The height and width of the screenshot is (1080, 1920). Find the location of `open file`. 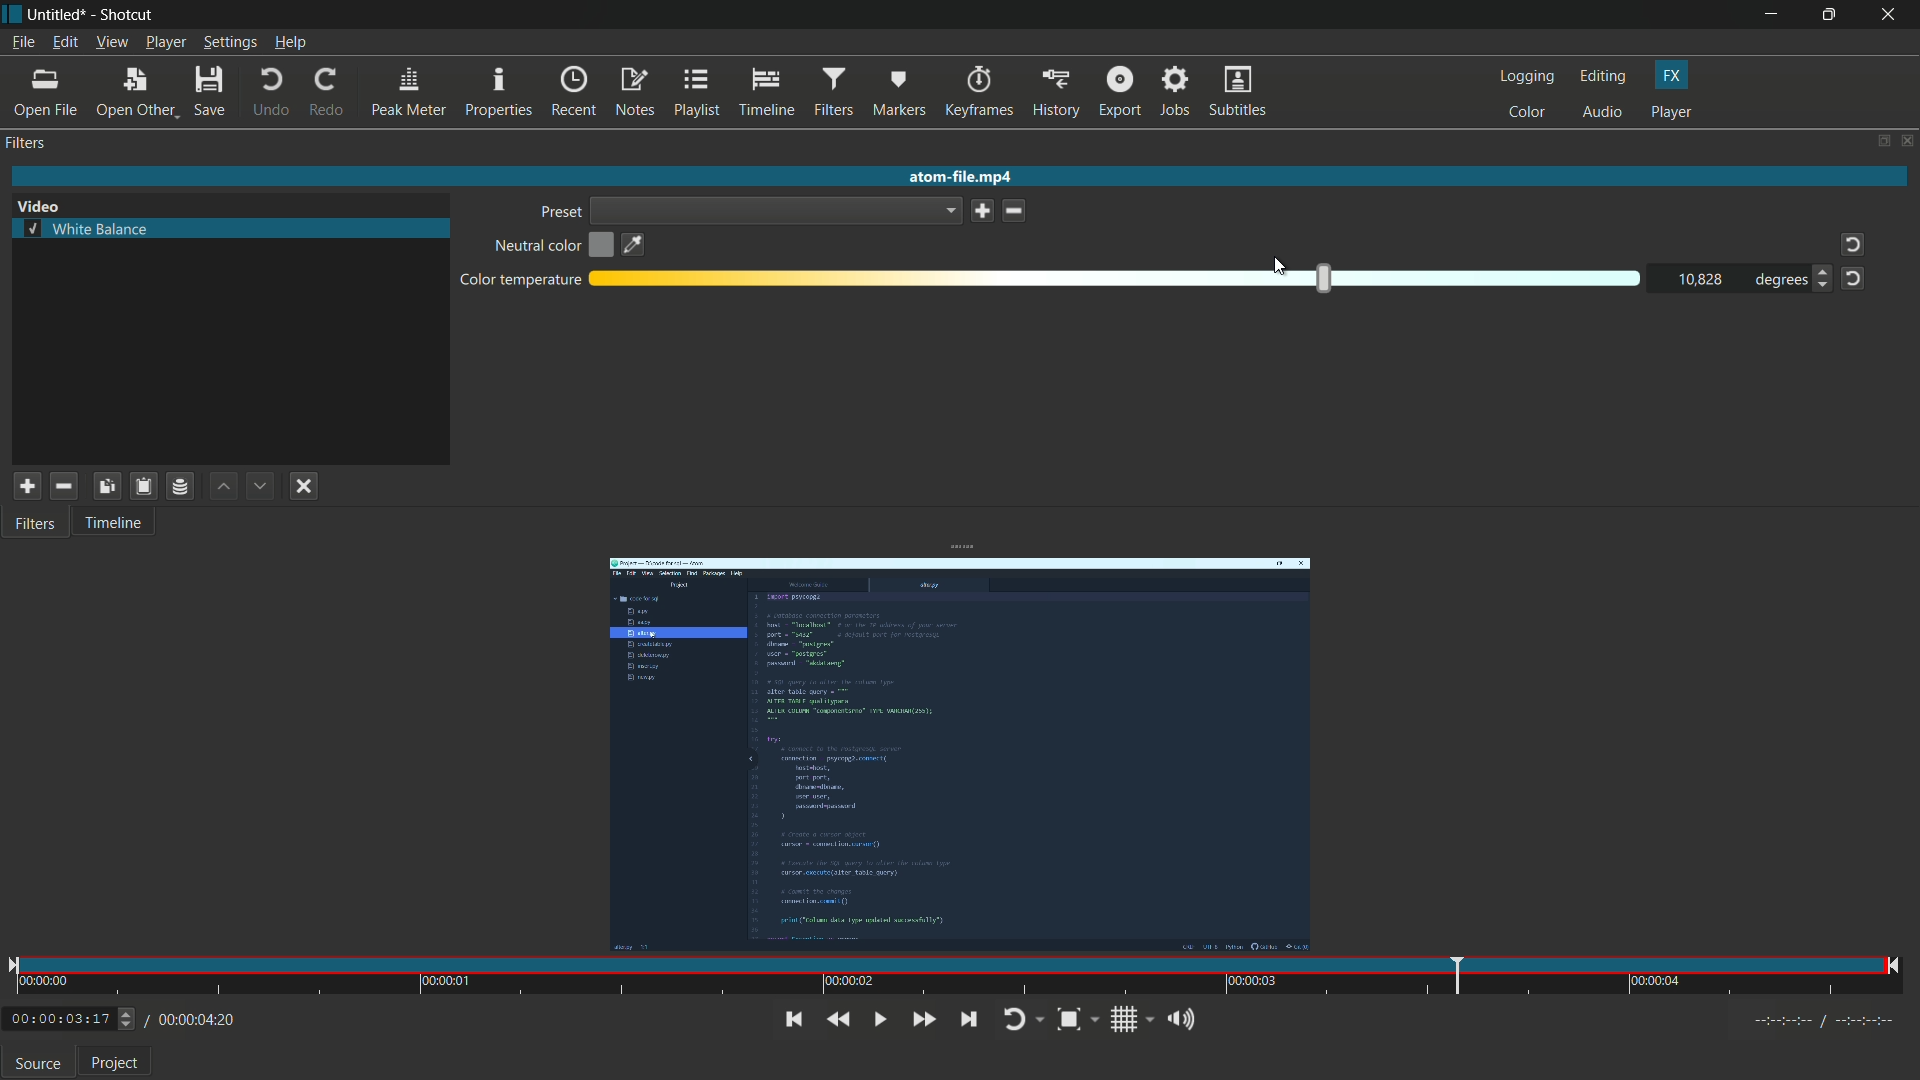

open file is located at coordinates (47, 92).